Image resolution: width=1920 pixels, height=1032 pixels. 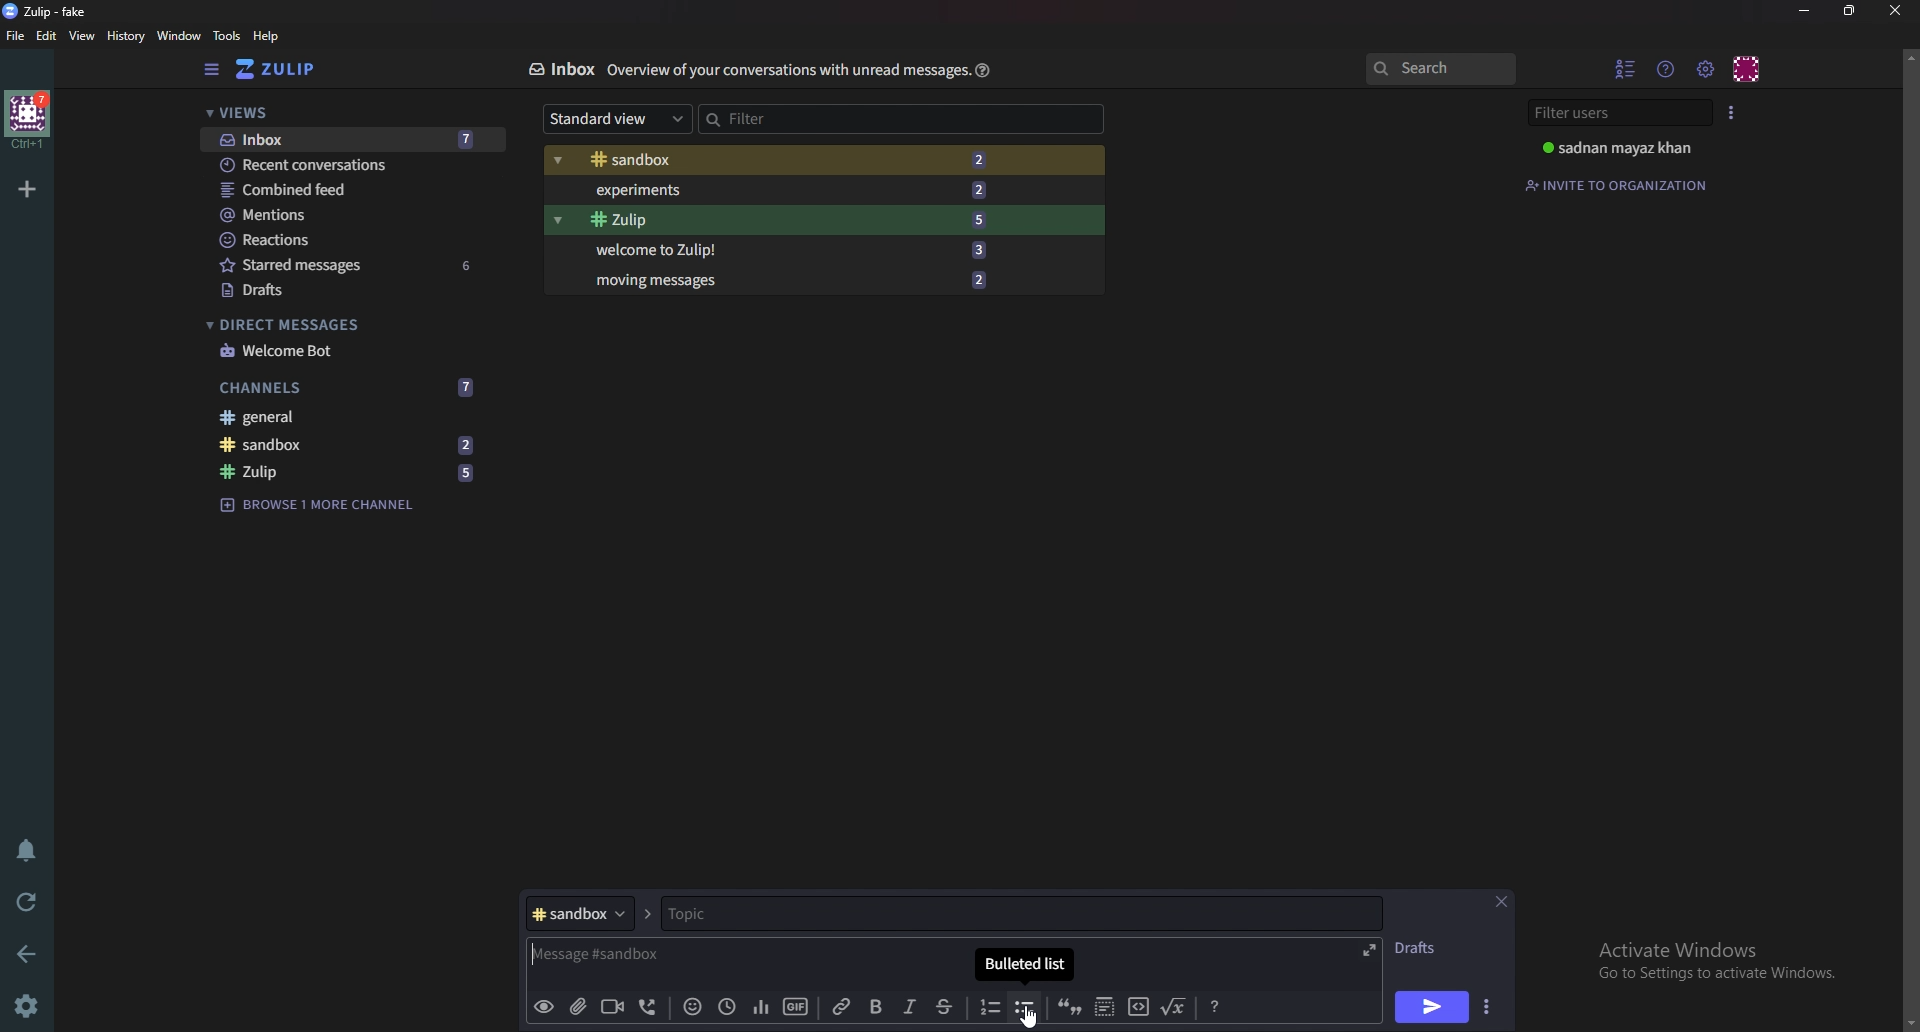 I want to click on bold, so click(x=879, y=1008).